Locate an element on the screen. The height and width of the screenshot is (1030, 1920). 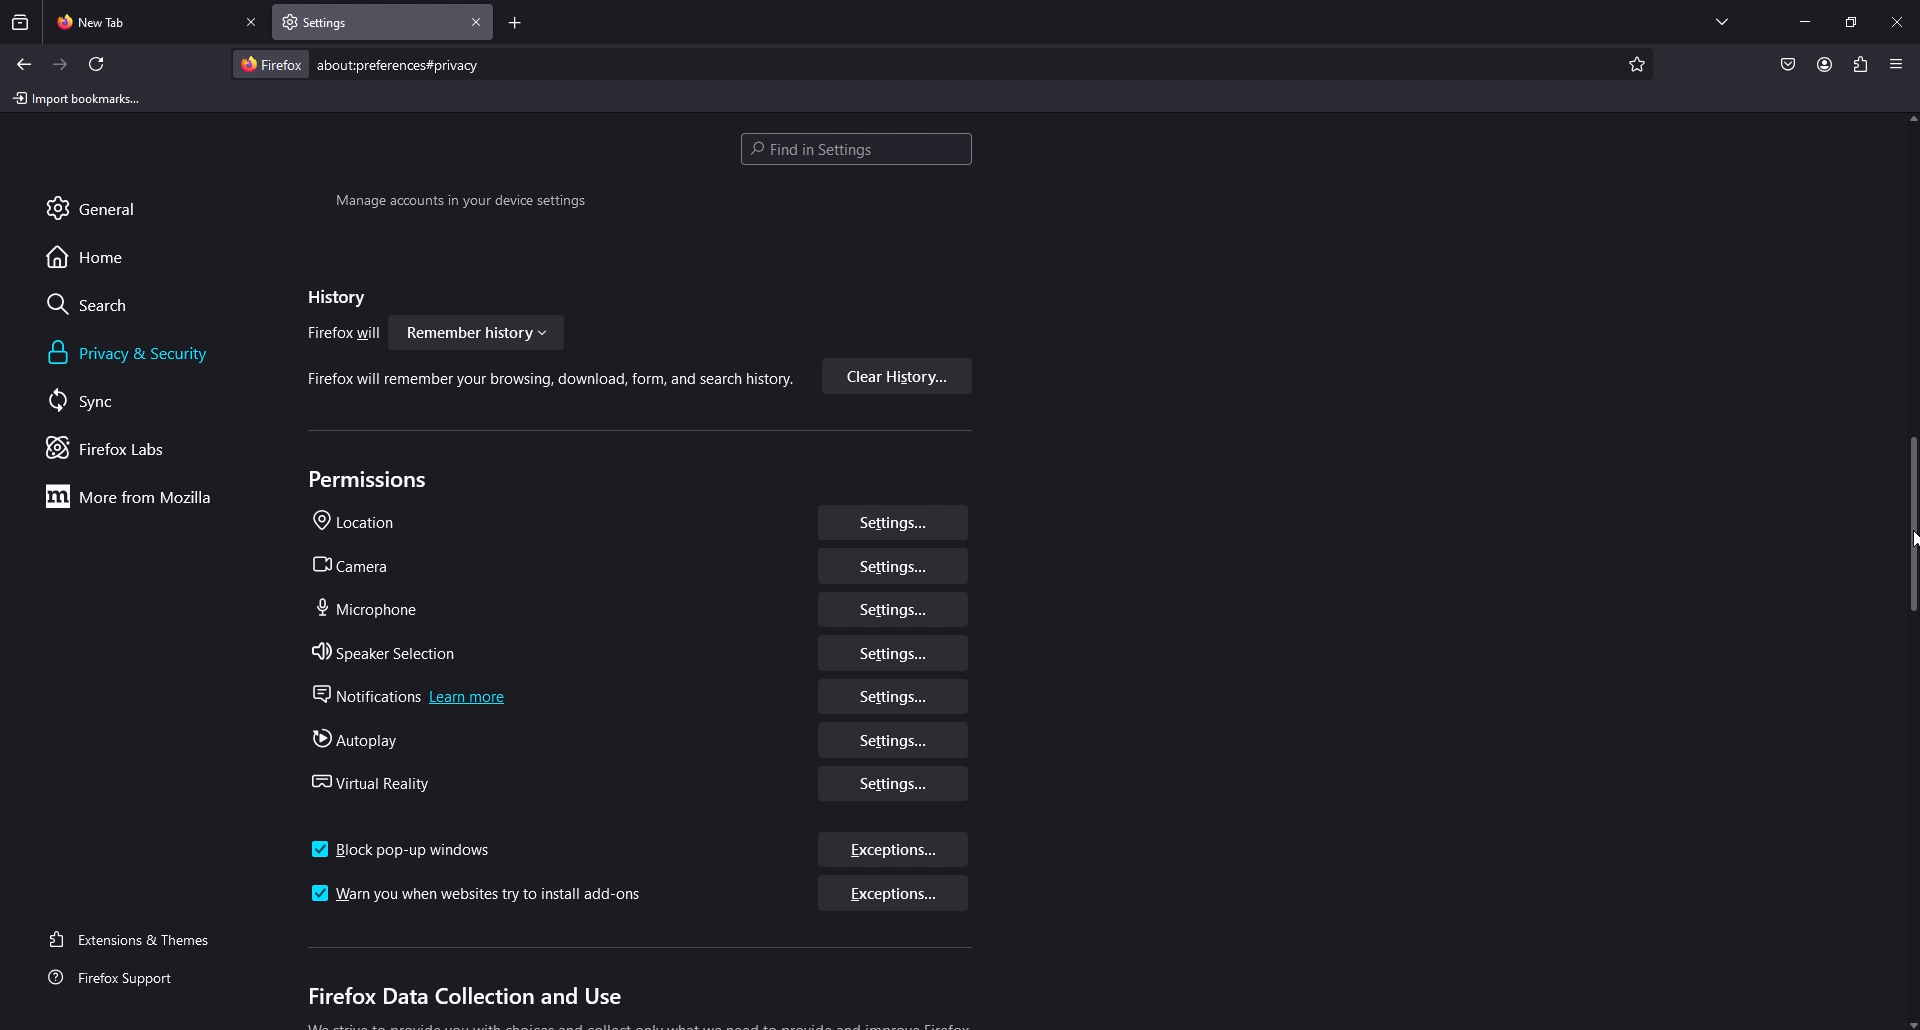
settings tab is located at coordinates (342, 21).